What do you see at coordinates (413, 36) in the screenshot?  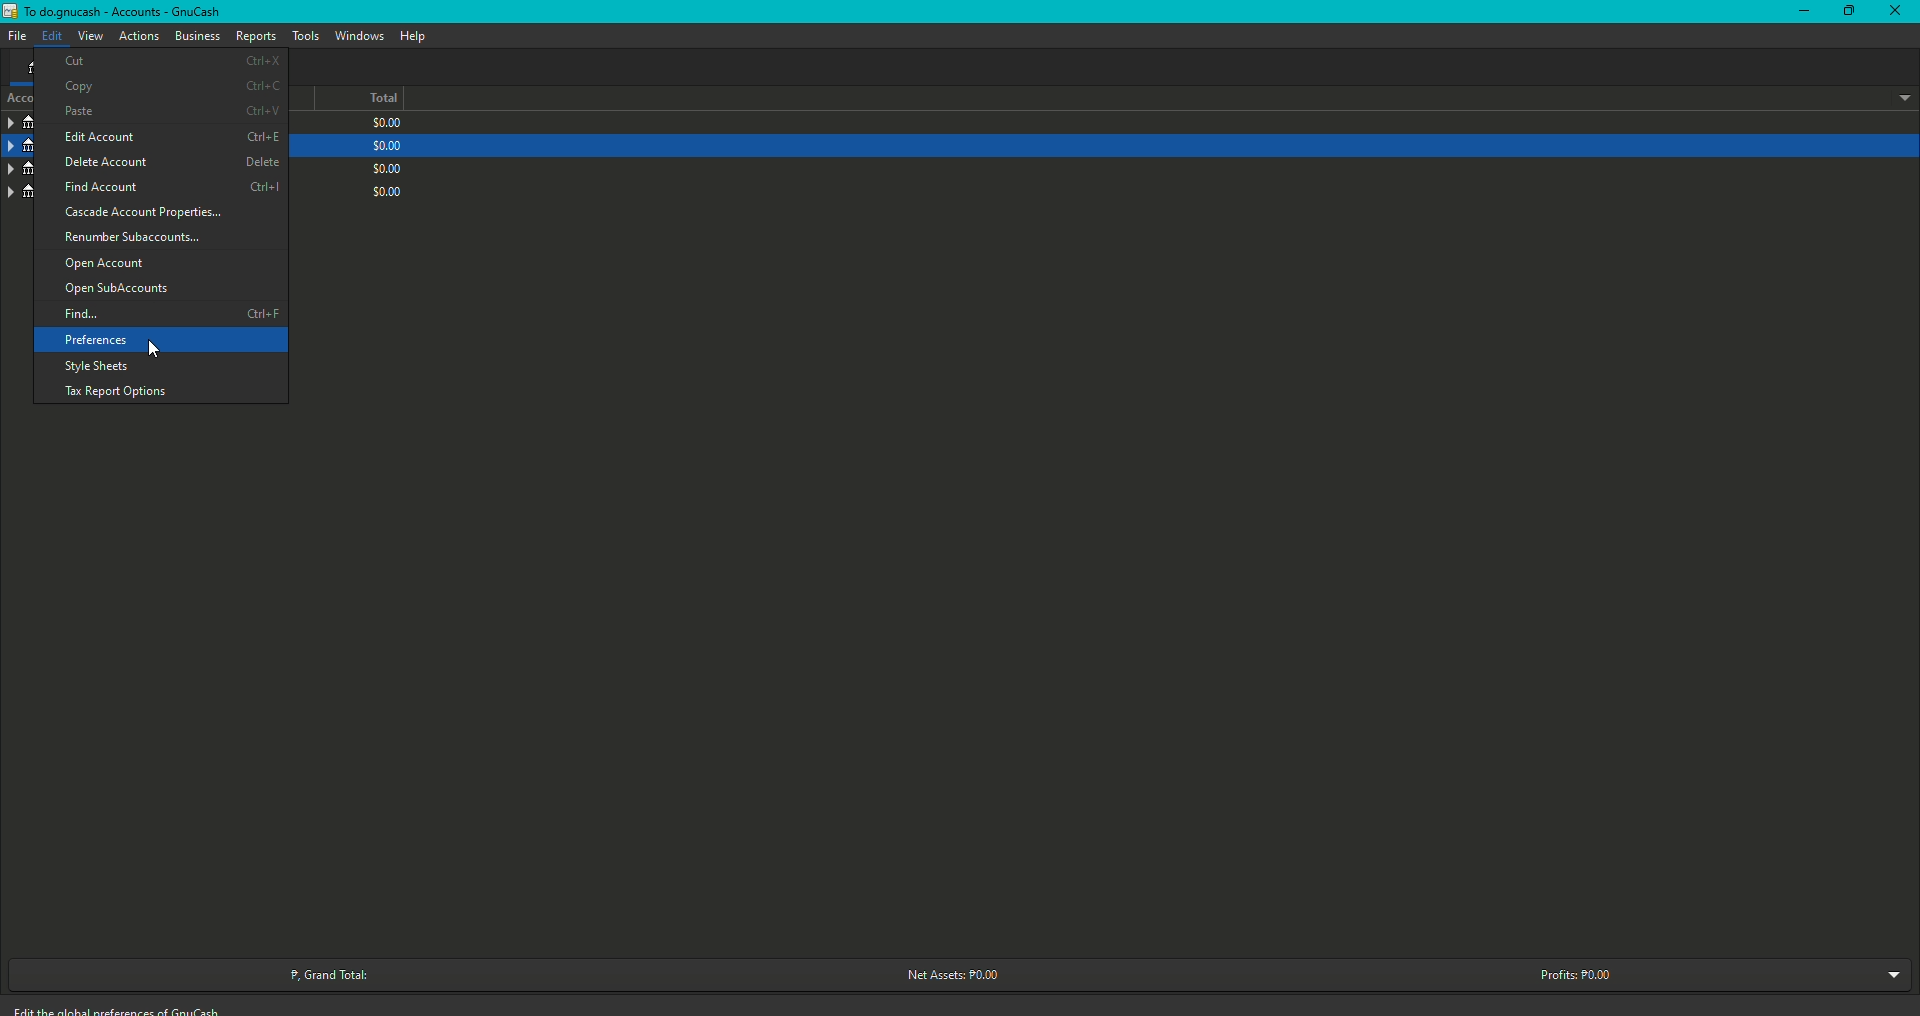 I see `Help` at bounding box center [413, 36].